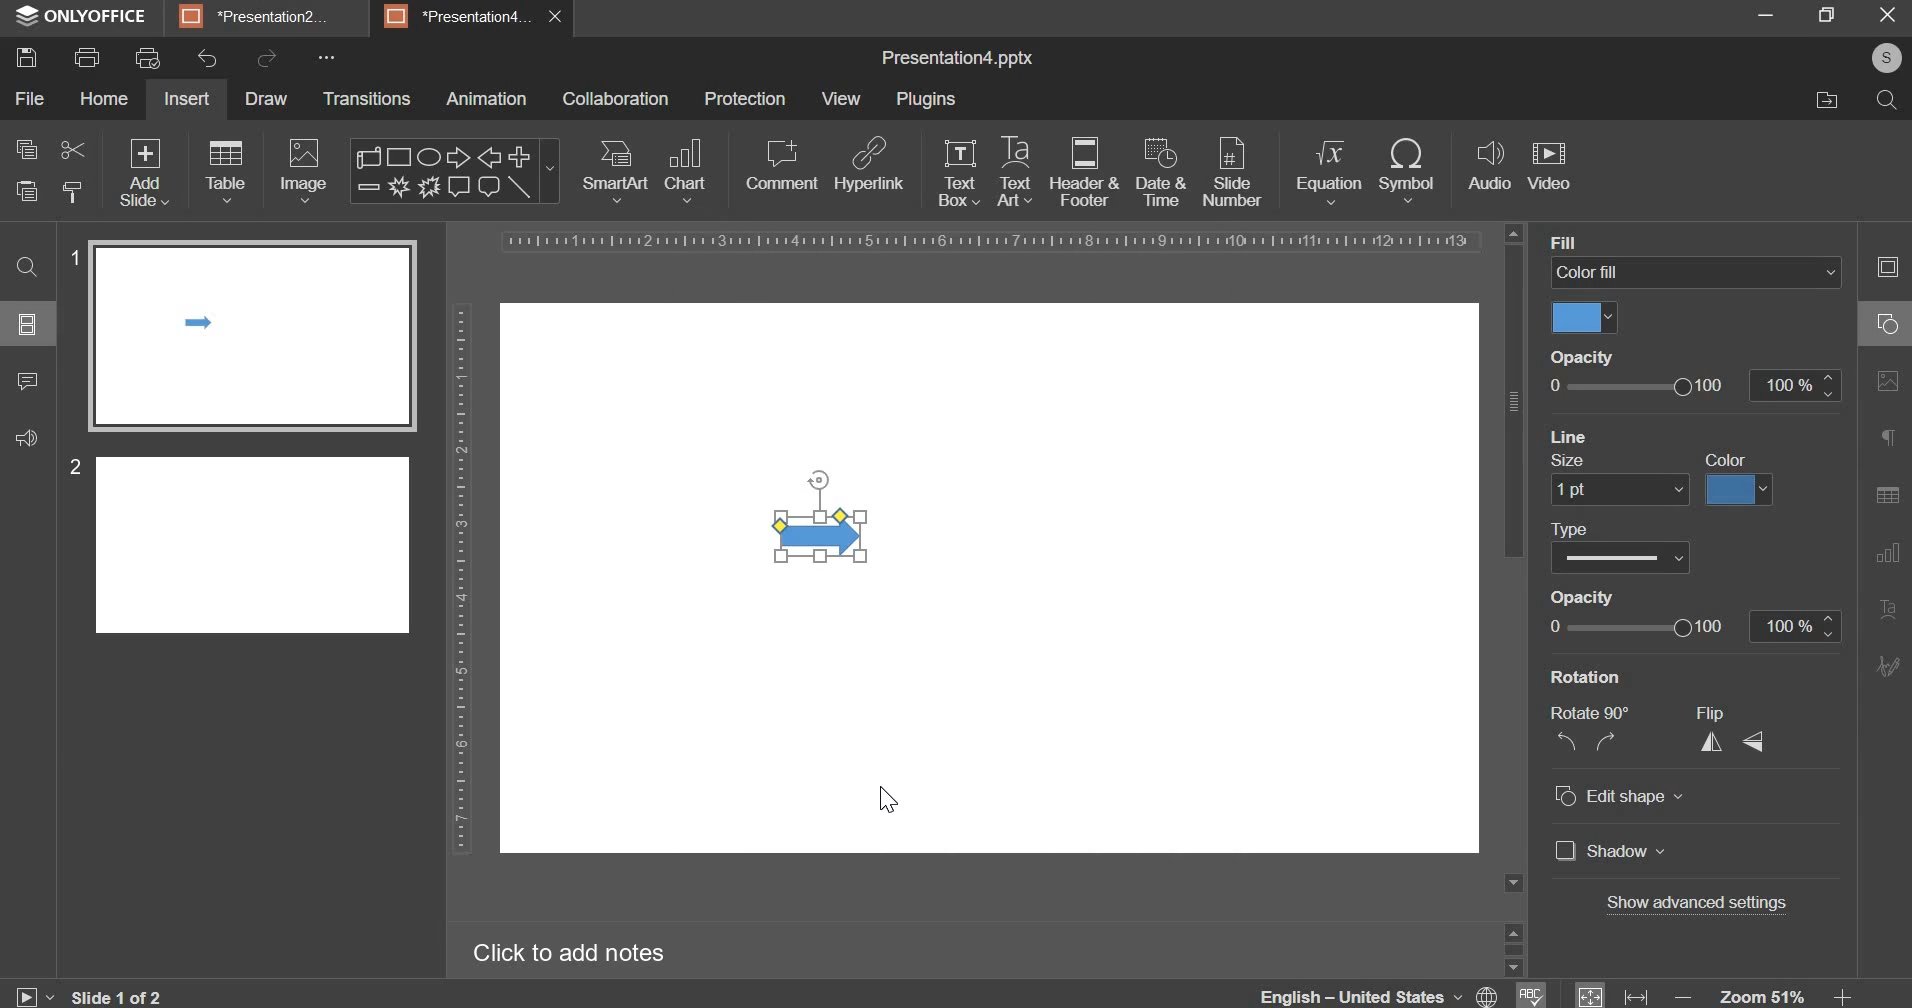  I want to click on smart art, so click(617, 172).